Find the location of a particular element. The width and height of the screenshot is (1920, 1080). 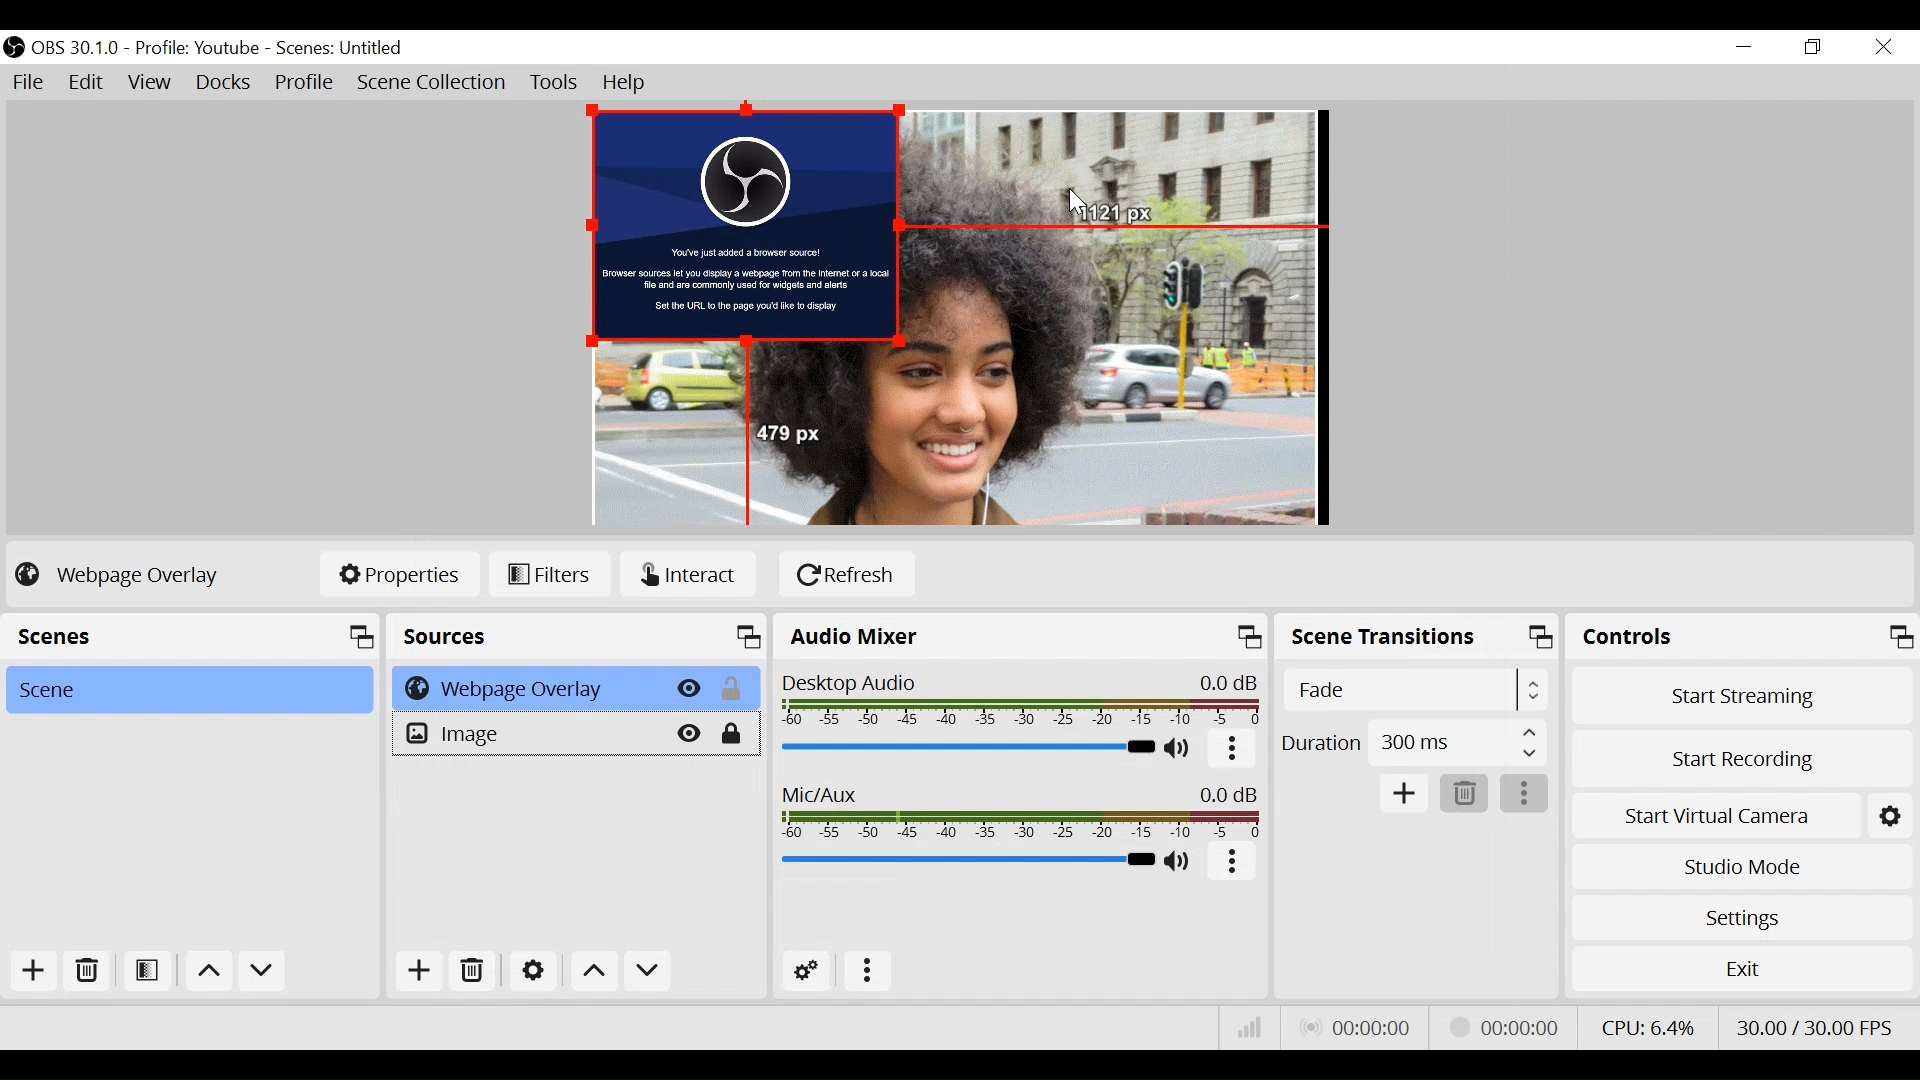

Settings is located at coordinates (1887, 817).